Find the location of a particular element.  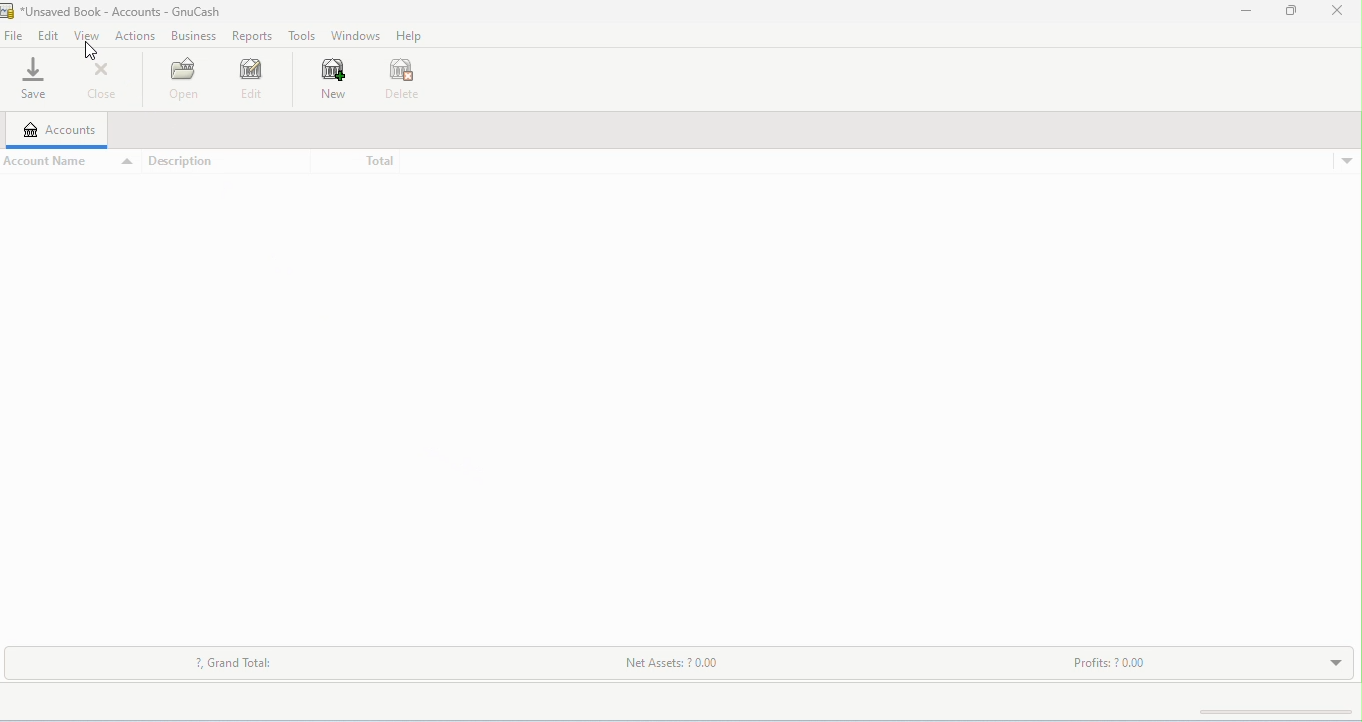

windows is located at coordinates (357, 36).